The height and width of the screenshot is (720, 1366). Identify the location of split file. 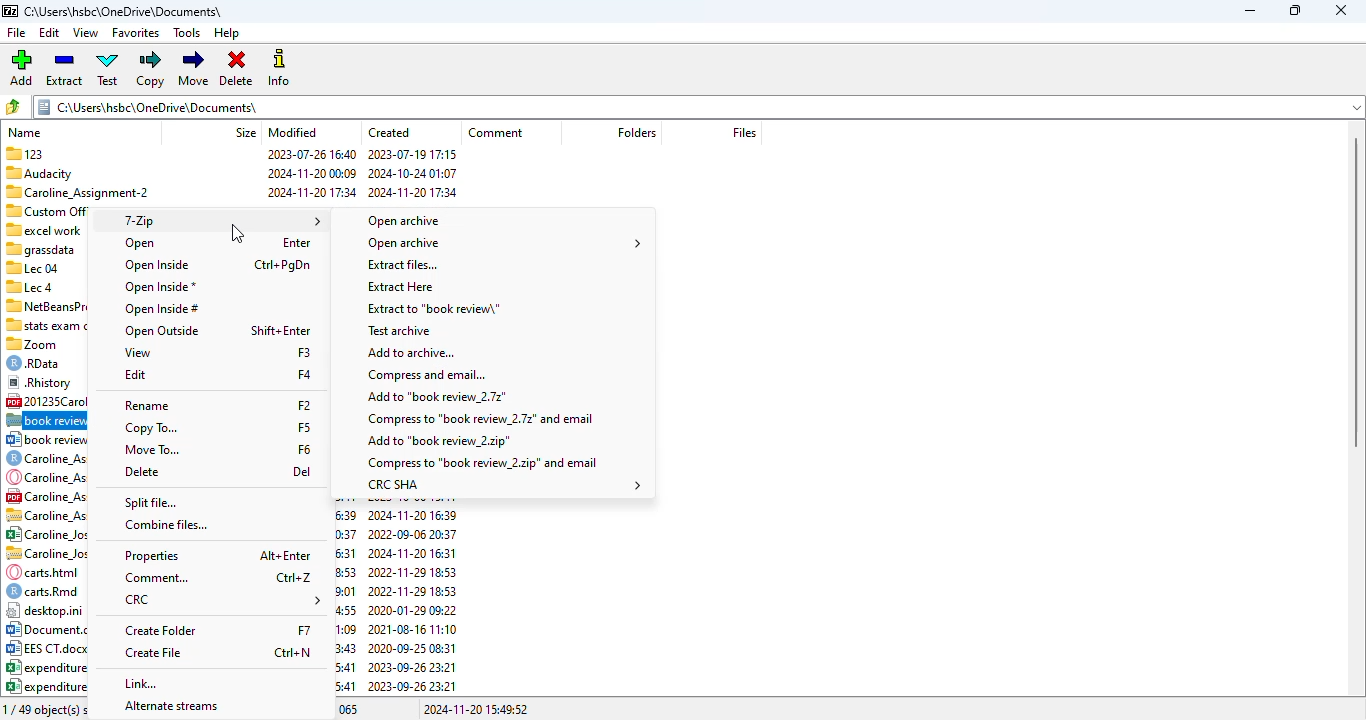
(149, 502).